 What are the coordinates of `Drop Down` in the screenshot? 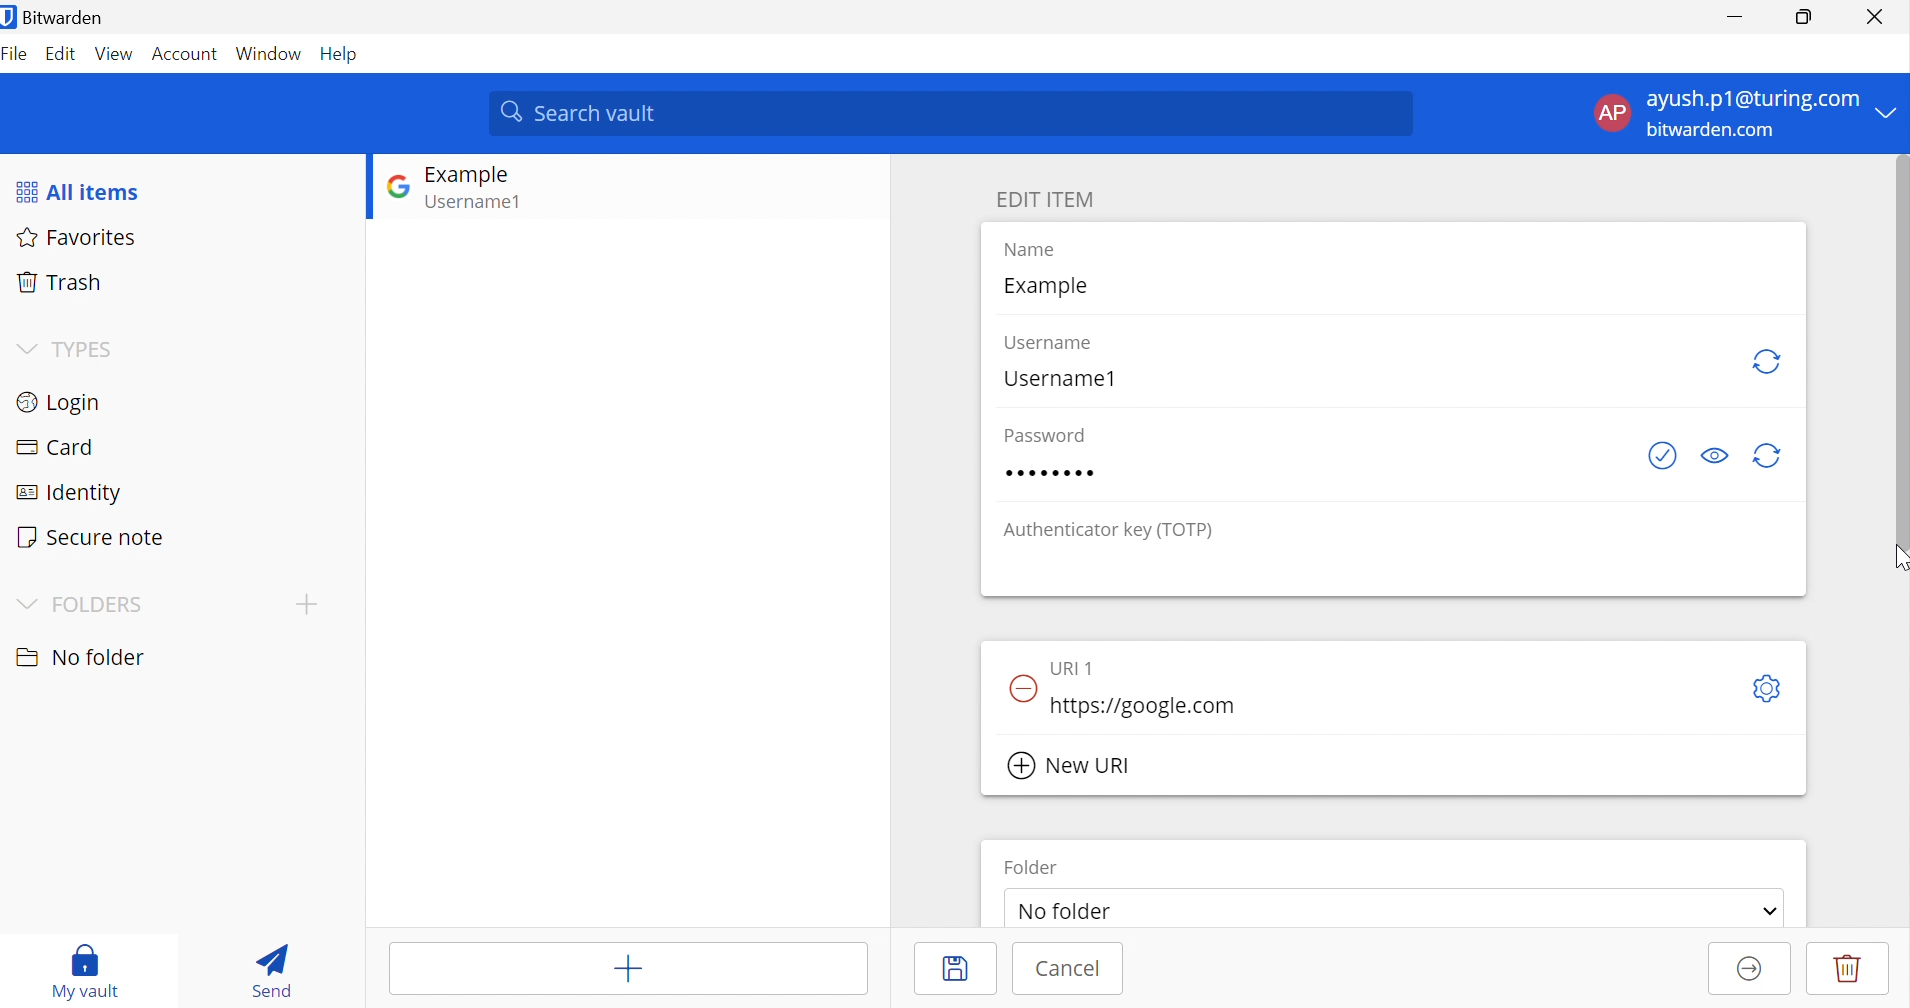 It's located at (23, 600).